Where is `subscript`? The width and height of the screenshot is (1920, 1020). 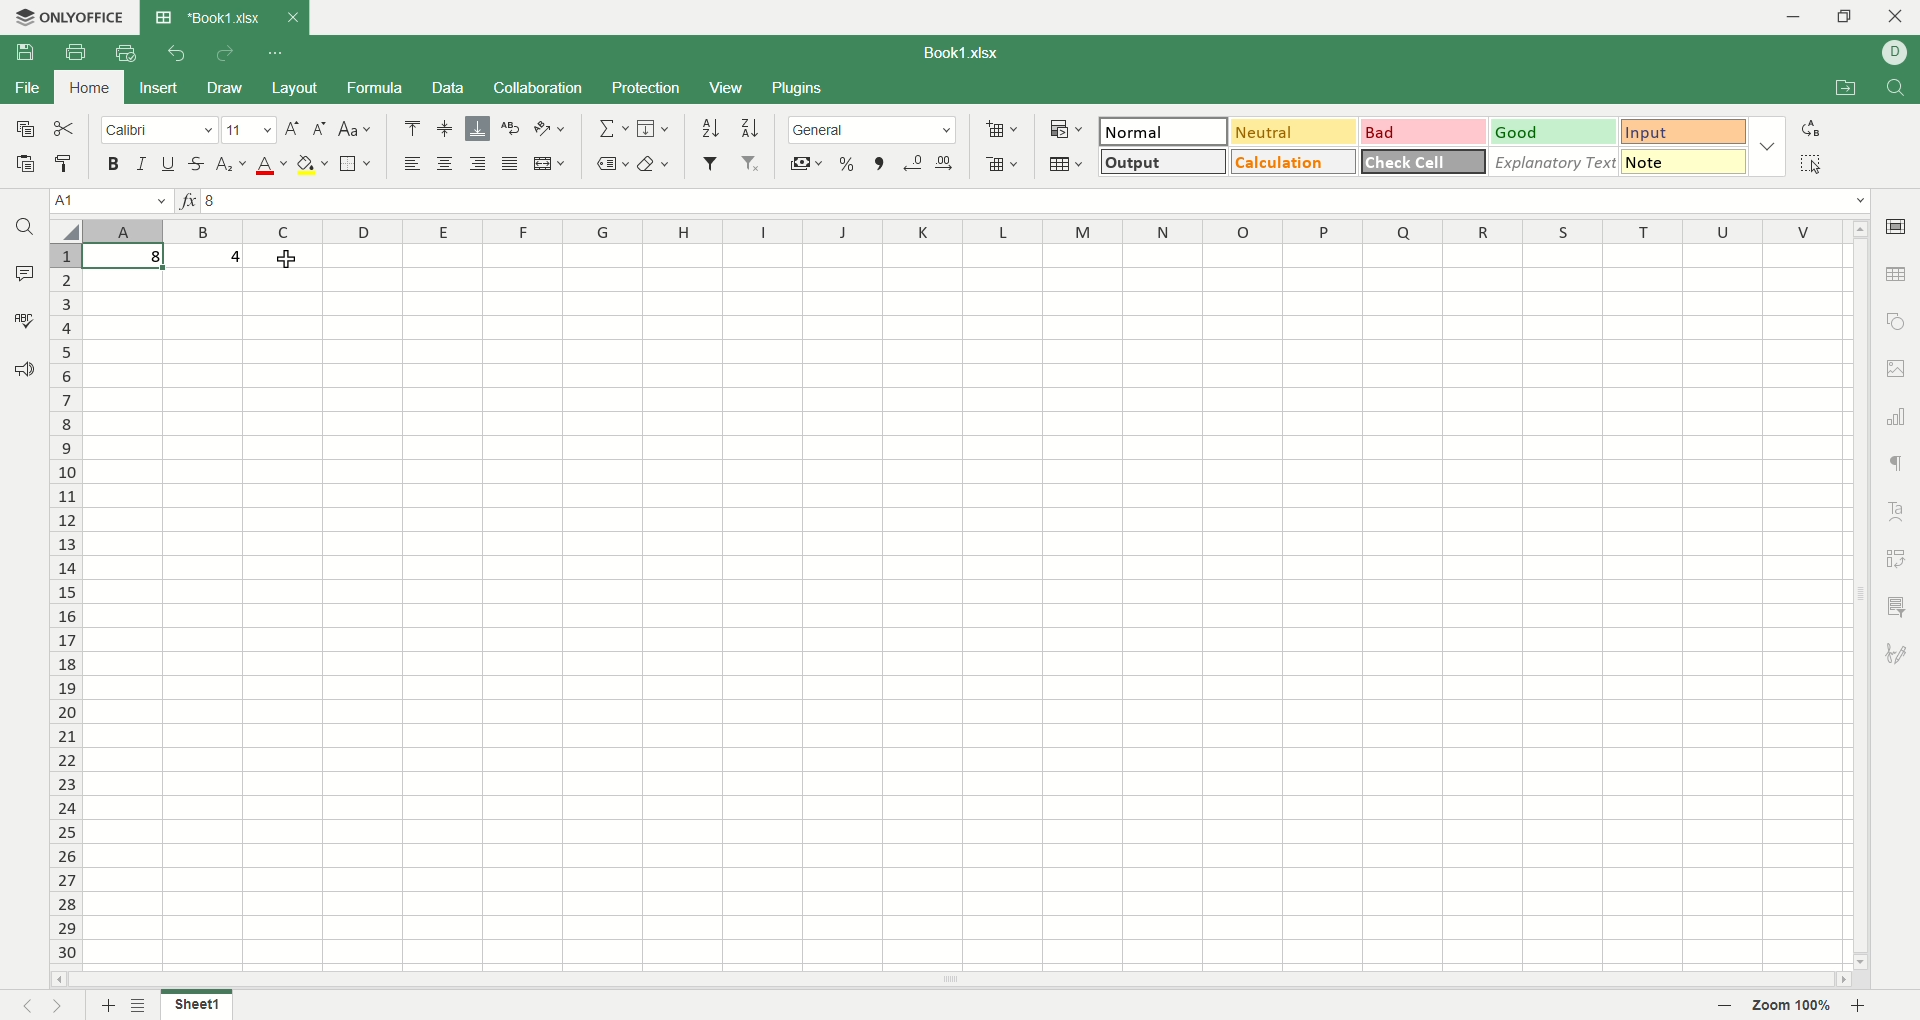
subscript is located at coordinates (233, 165).